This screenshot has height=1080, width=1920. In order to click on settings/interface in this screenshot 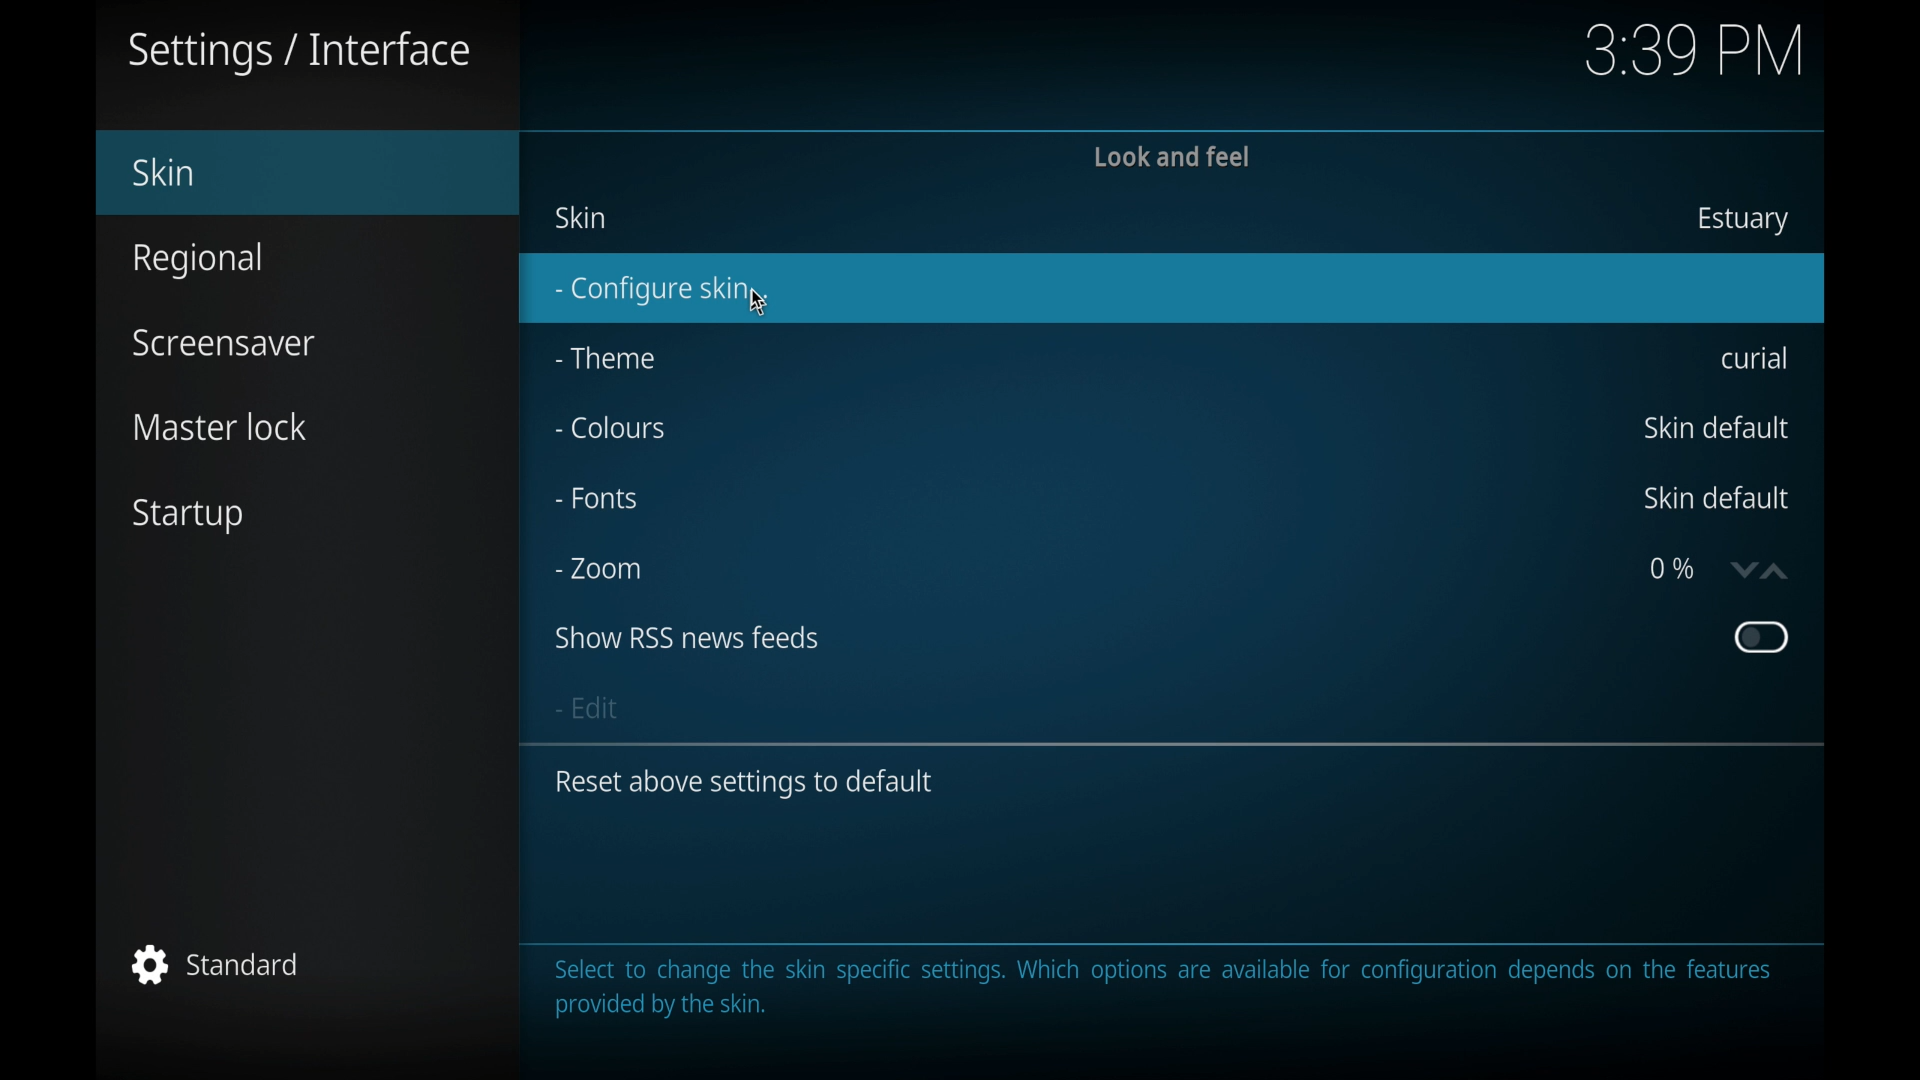, I will do `click(298, 53)`.